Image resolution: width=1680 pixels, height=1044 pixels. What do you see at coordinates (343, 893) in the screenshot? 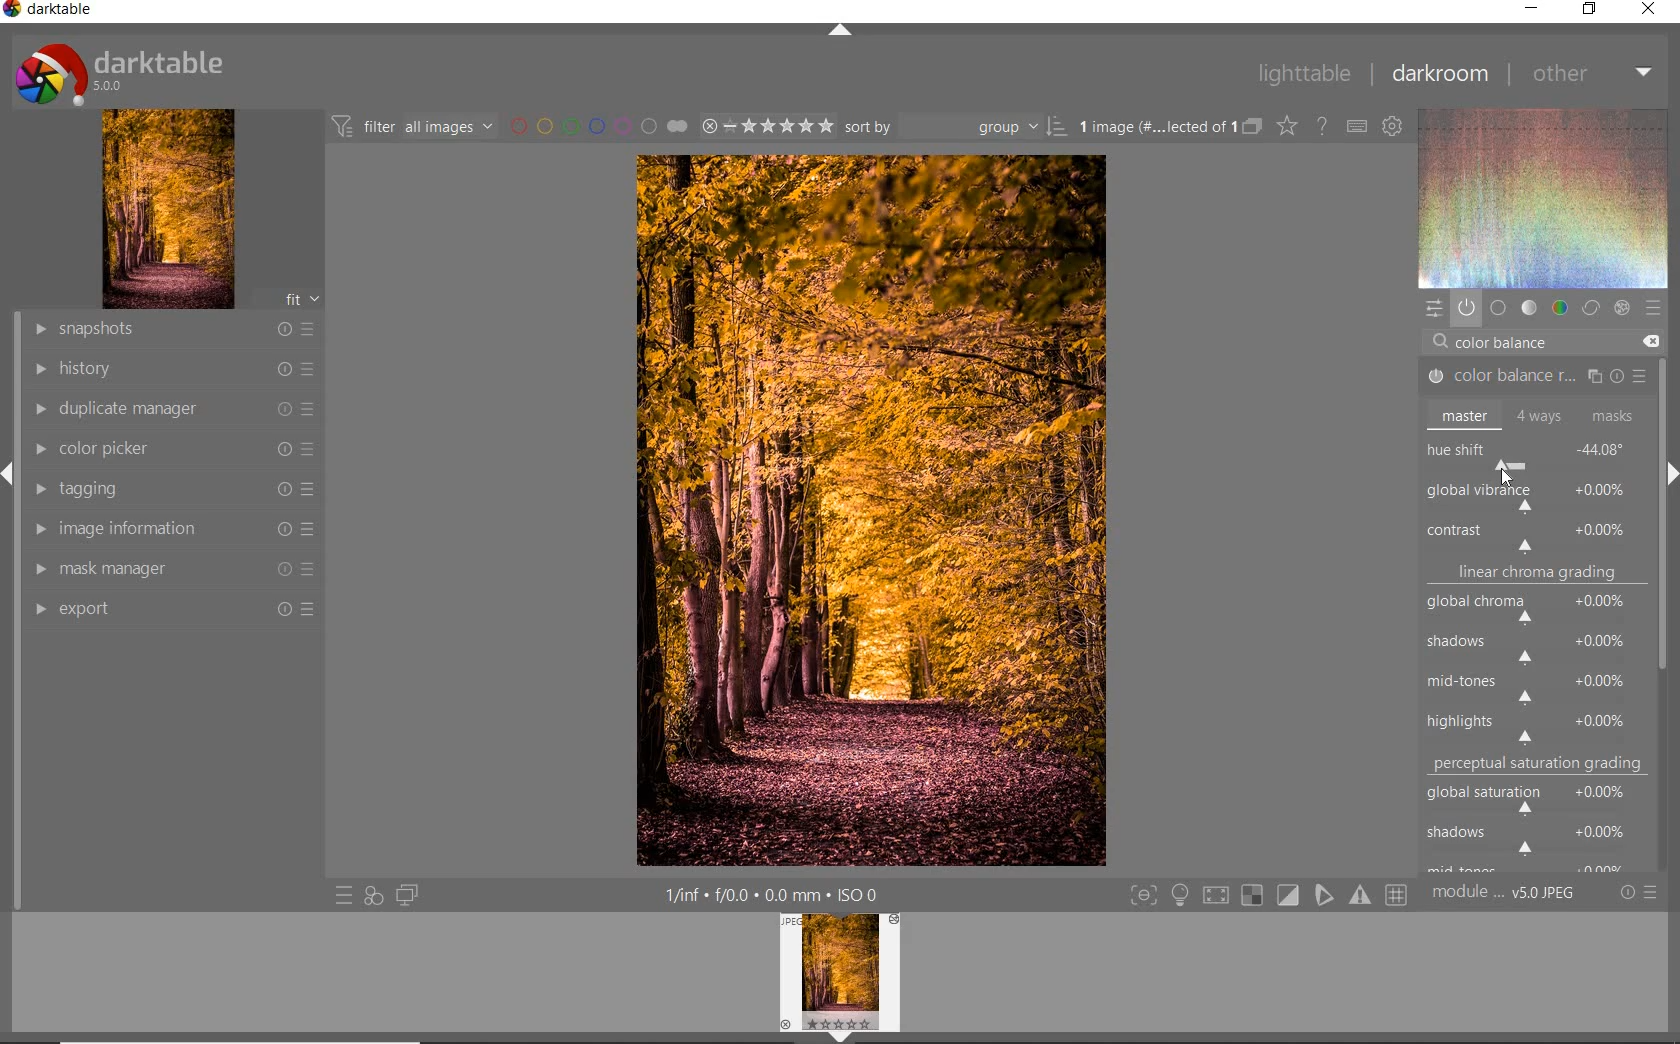
I see `quick access to preset` at bounding box center [343, 893].